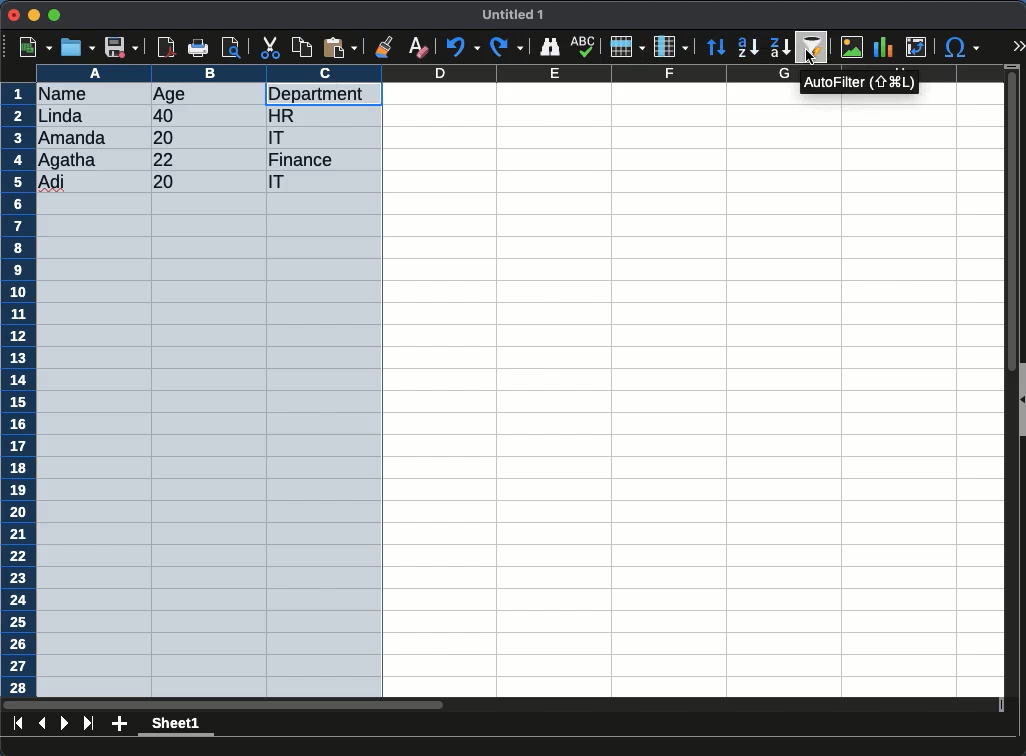 Image resolution: width=1026 pixels, height=756 pixels. I want to click on sort, so click(813, 46).